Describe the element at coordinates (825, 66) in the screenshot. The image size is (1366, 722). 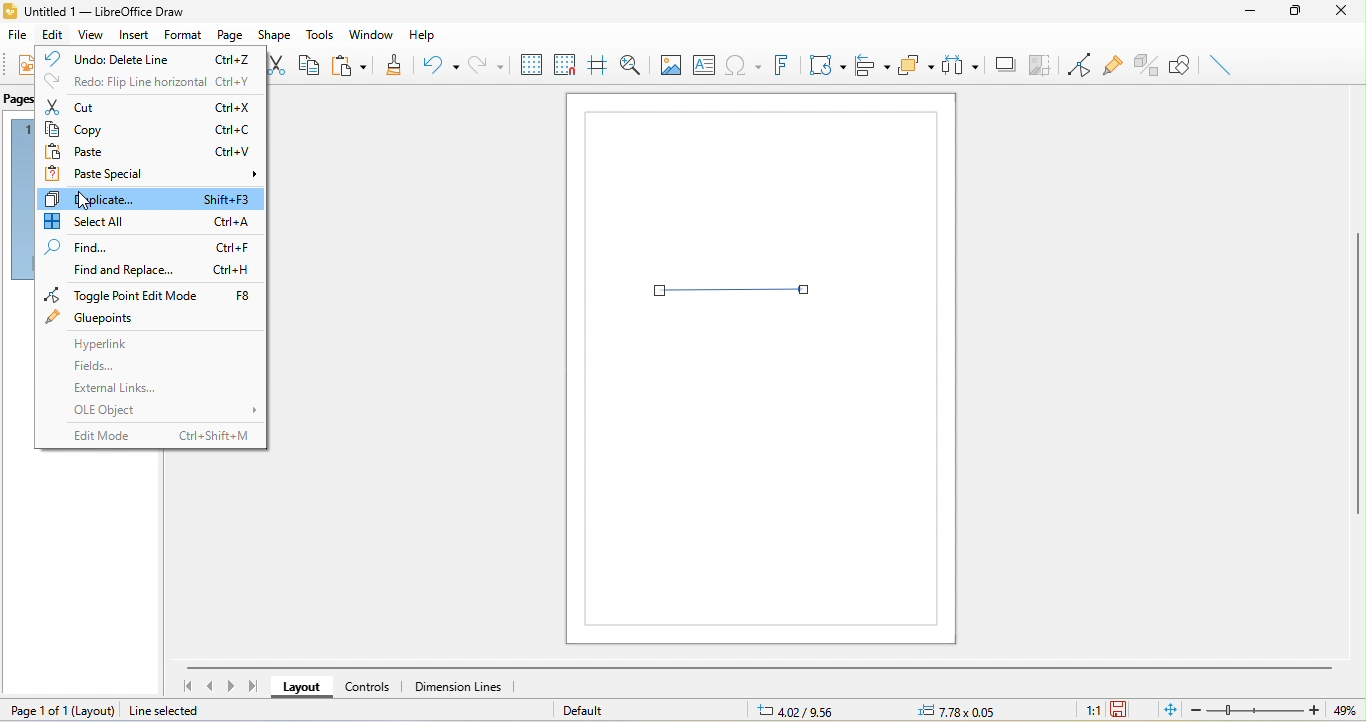
I see `transformation` at that location.